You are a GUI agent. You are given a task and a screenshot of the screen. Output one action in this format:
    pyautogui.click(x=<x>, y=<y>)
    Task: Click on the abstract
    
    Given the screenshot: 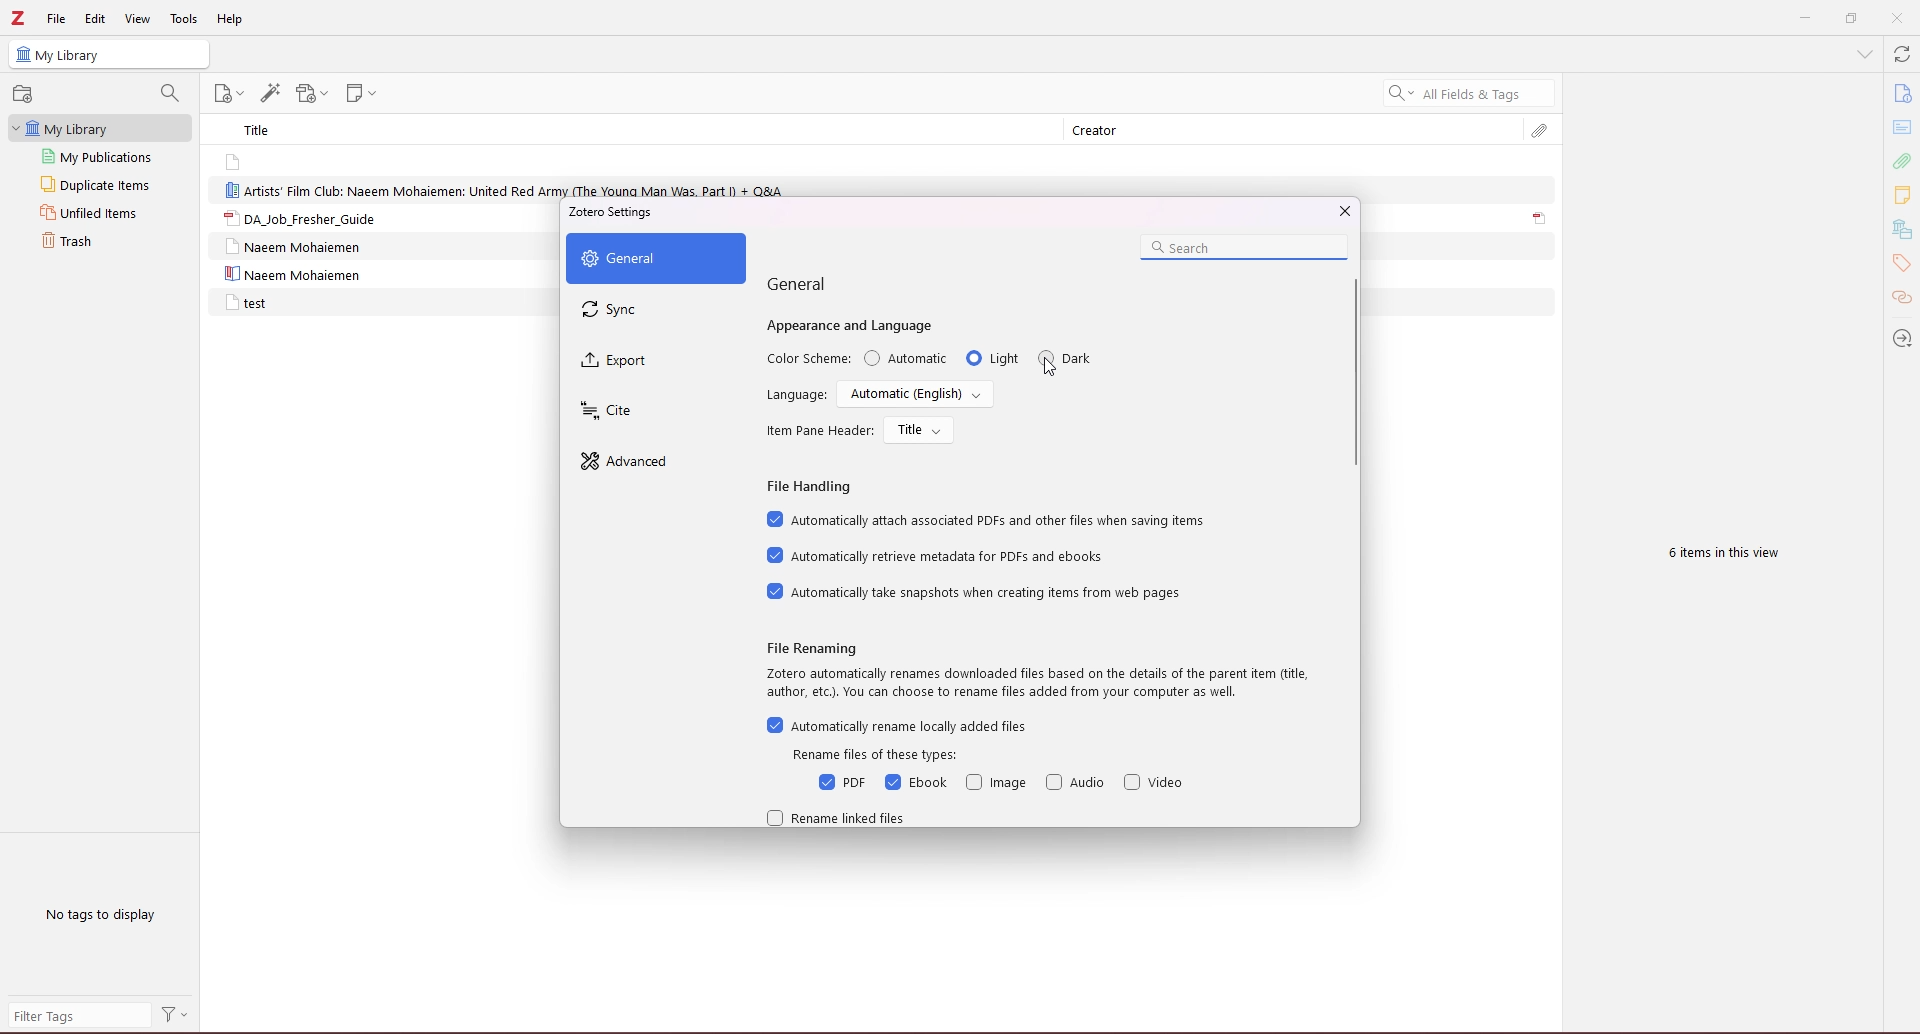 What is the action you would take?
    pyautogui.click(x=1903, y=128)
    